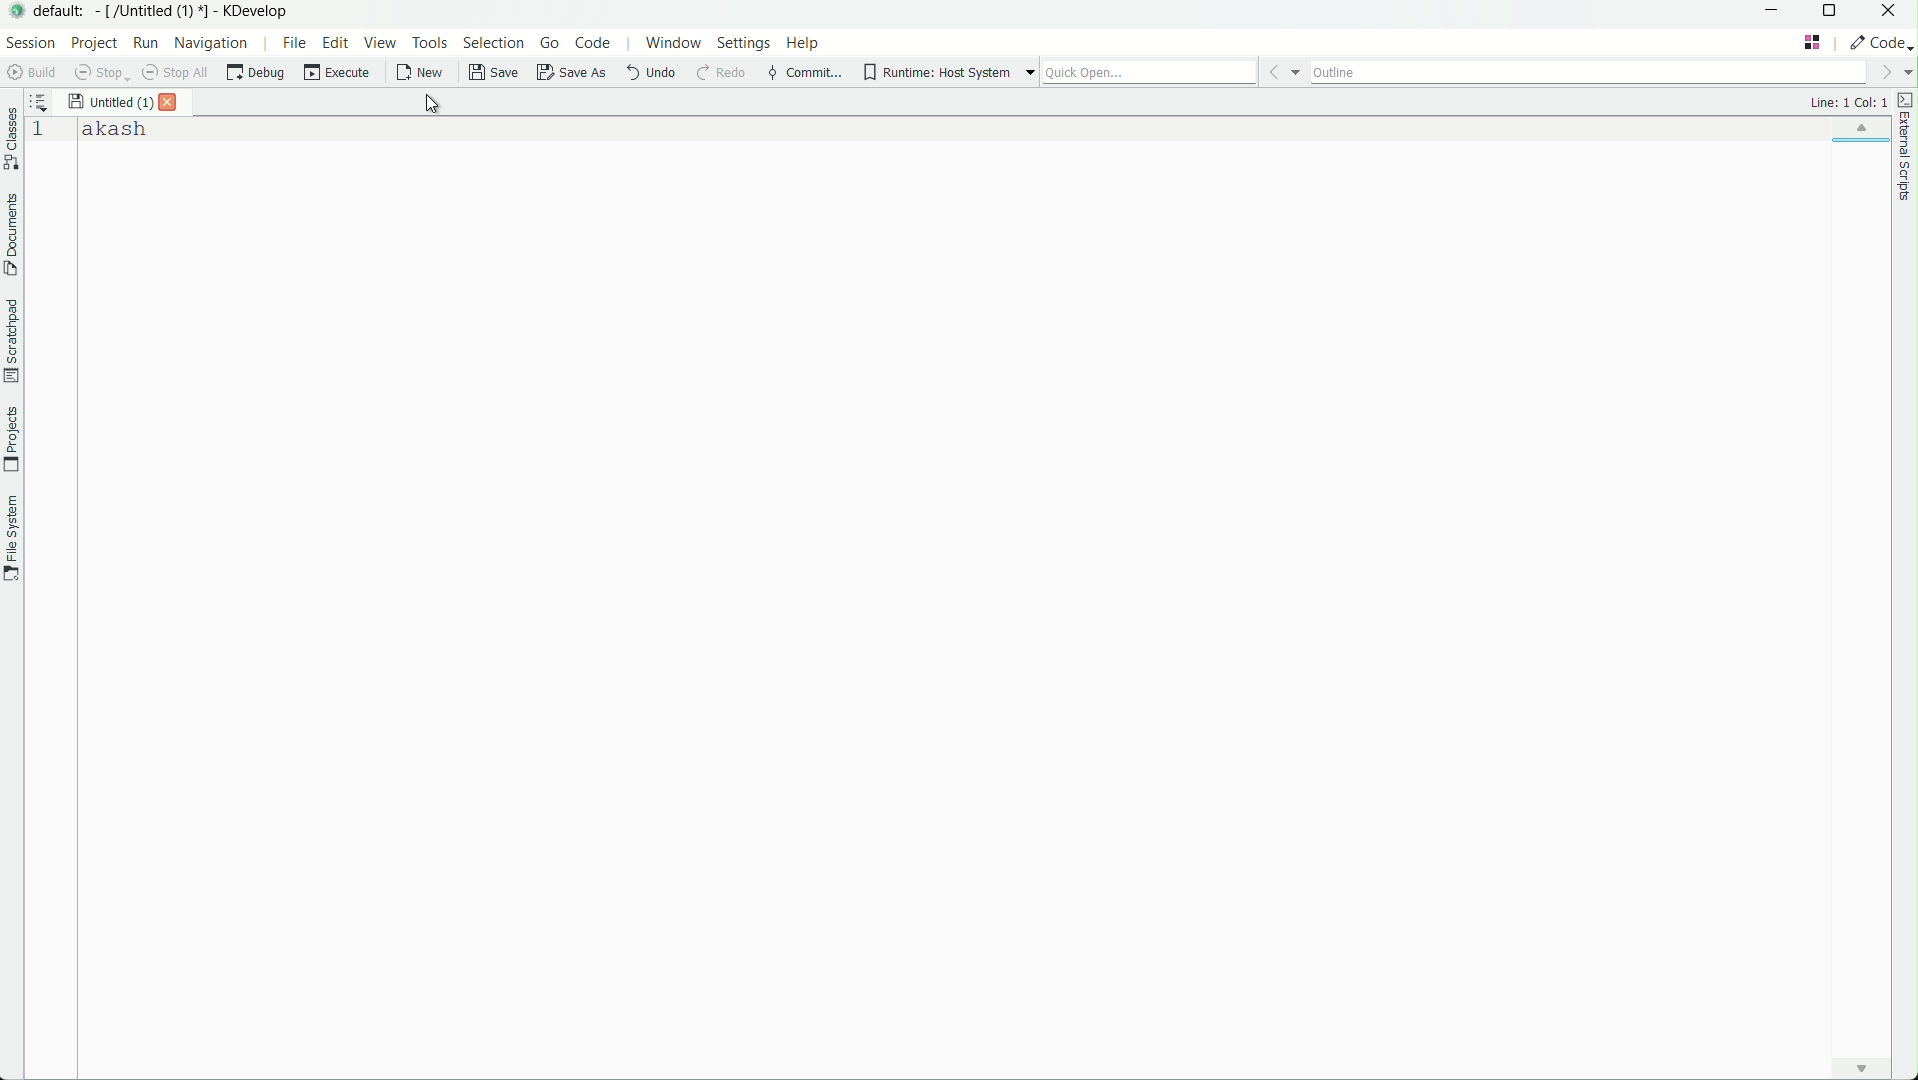  I want to click on edit, so click(337, 44).